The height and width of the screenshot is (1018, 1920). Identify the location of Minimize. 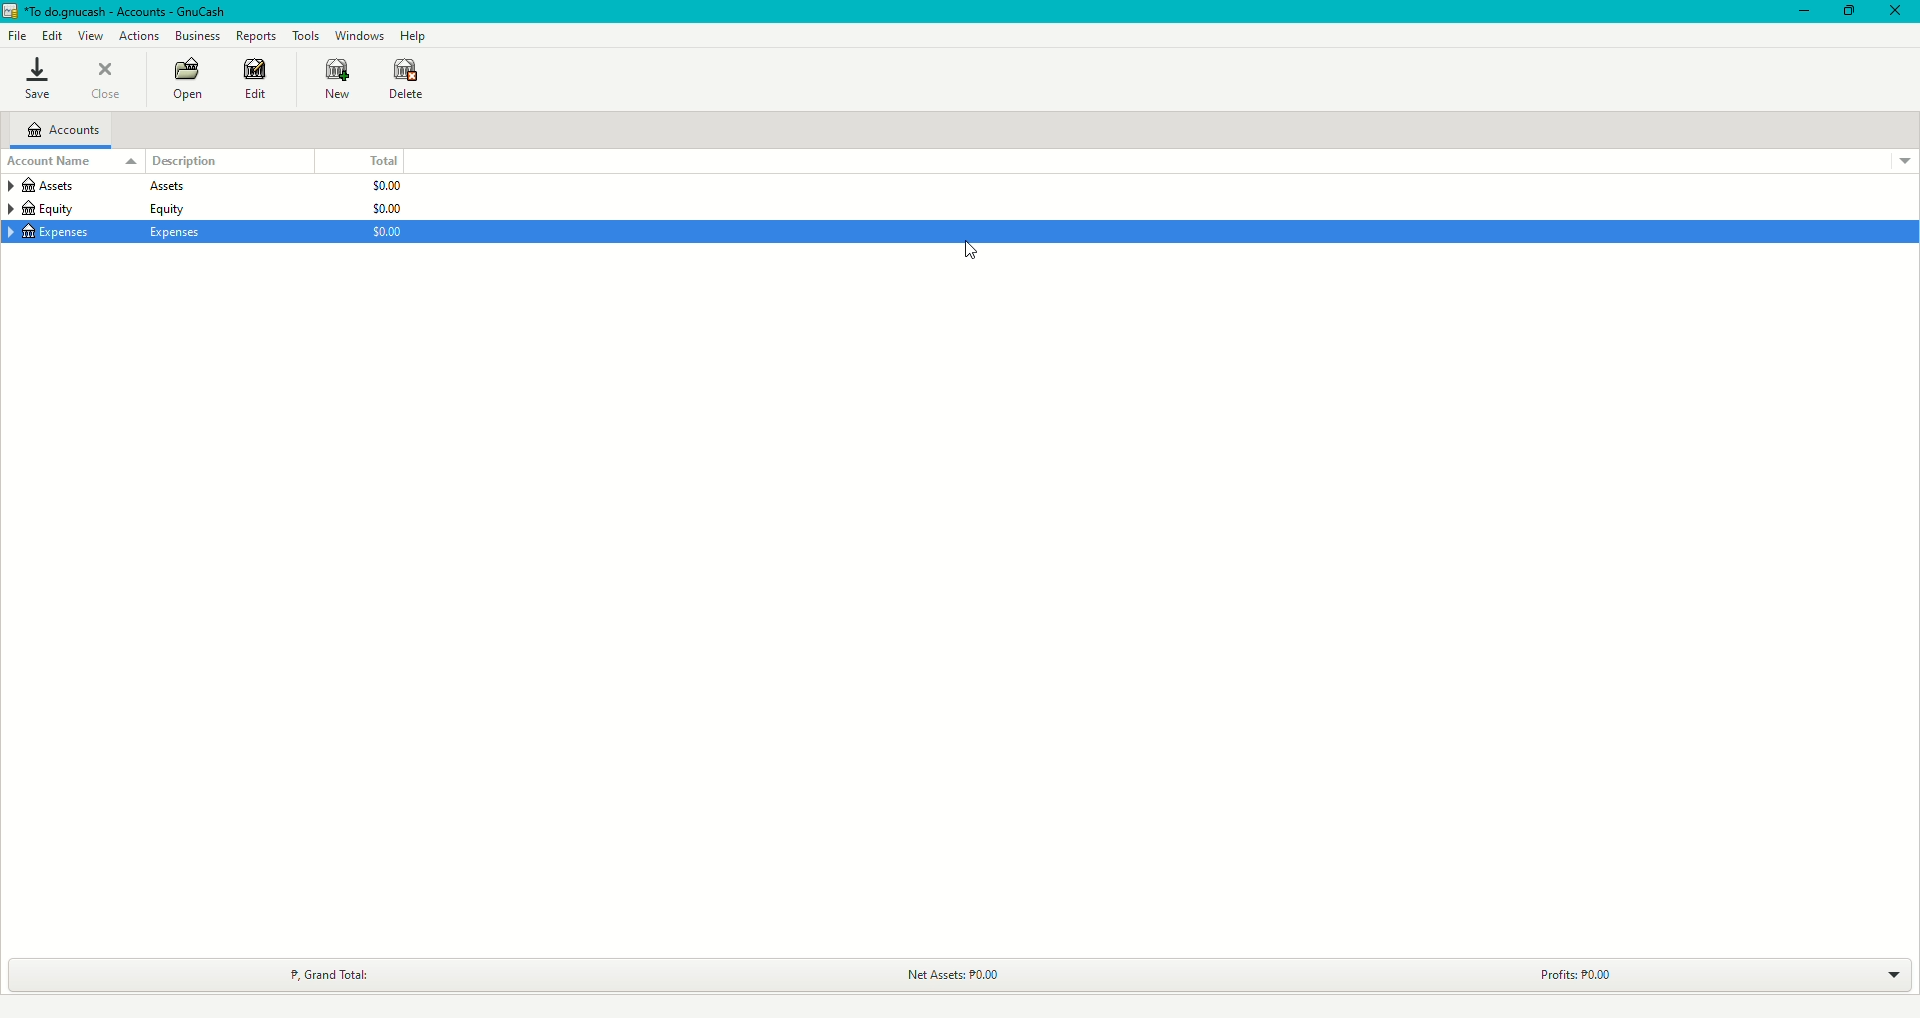
(1805, 11).